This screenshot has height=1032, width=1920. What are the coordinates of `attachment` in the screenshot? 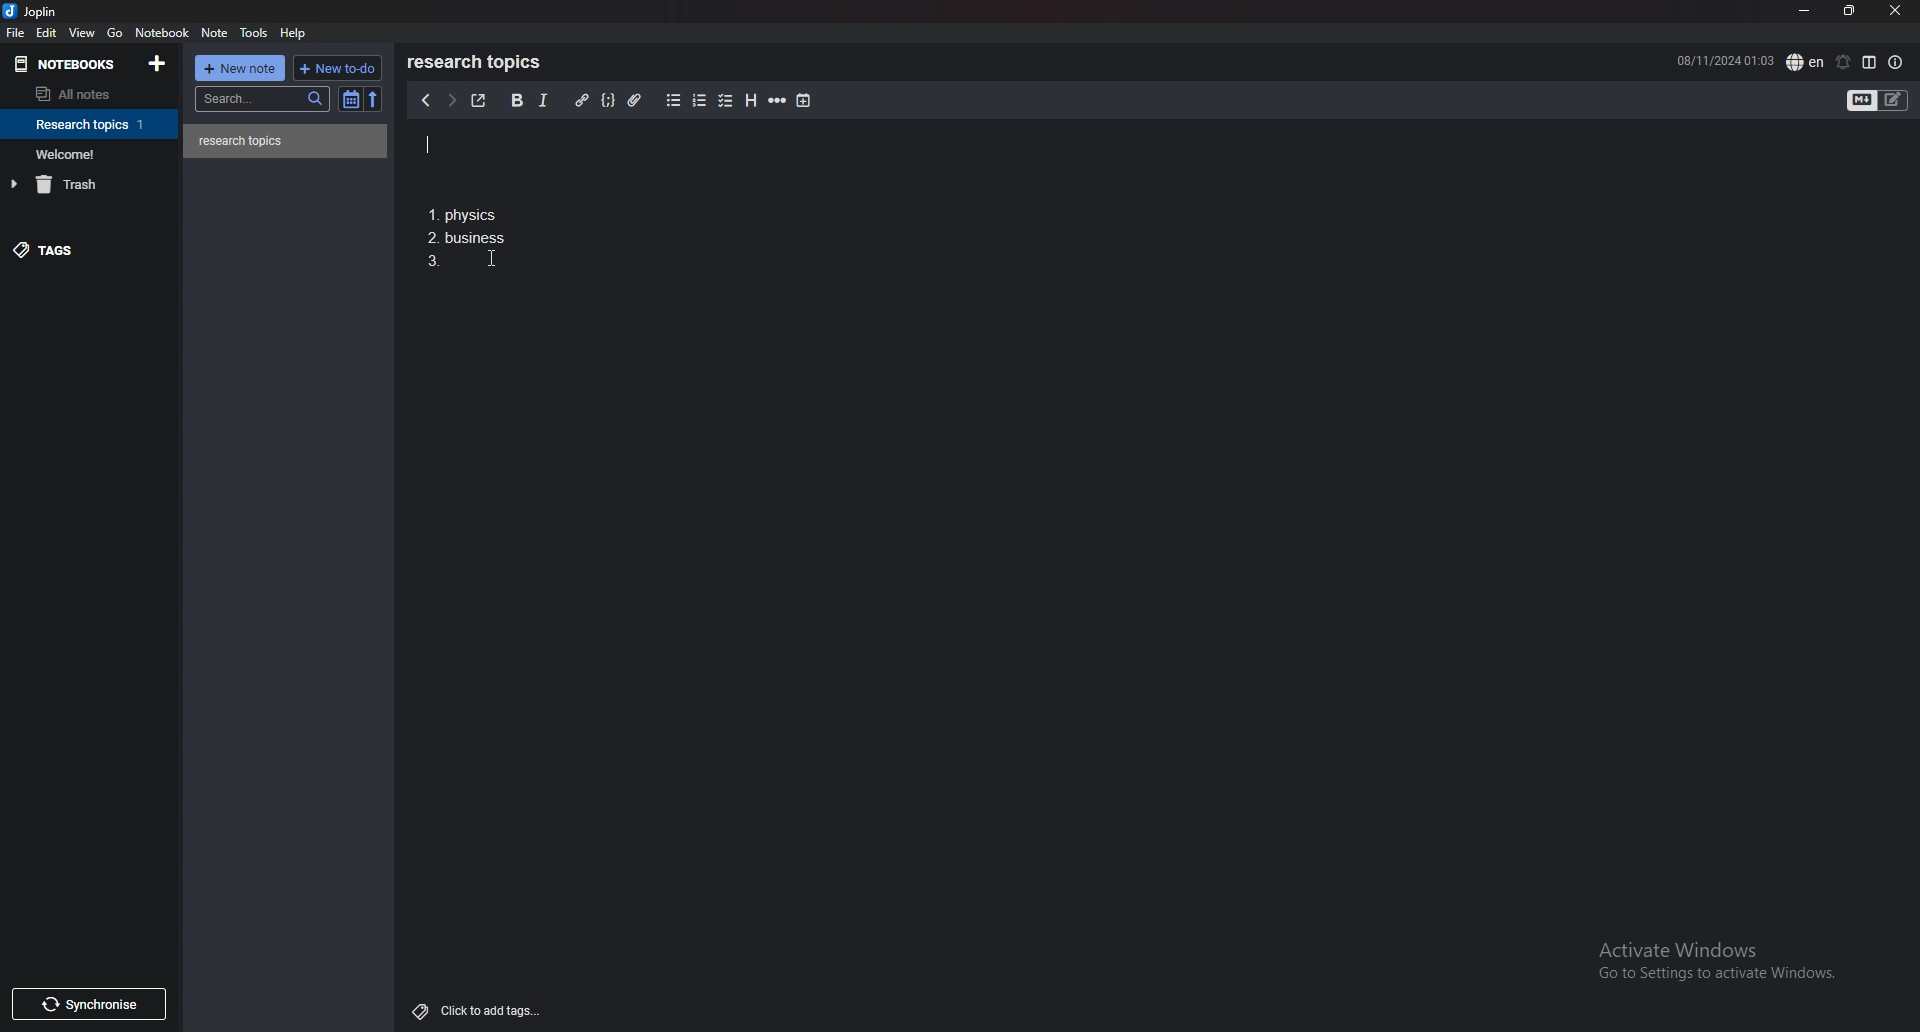 It's located at (634, 99).